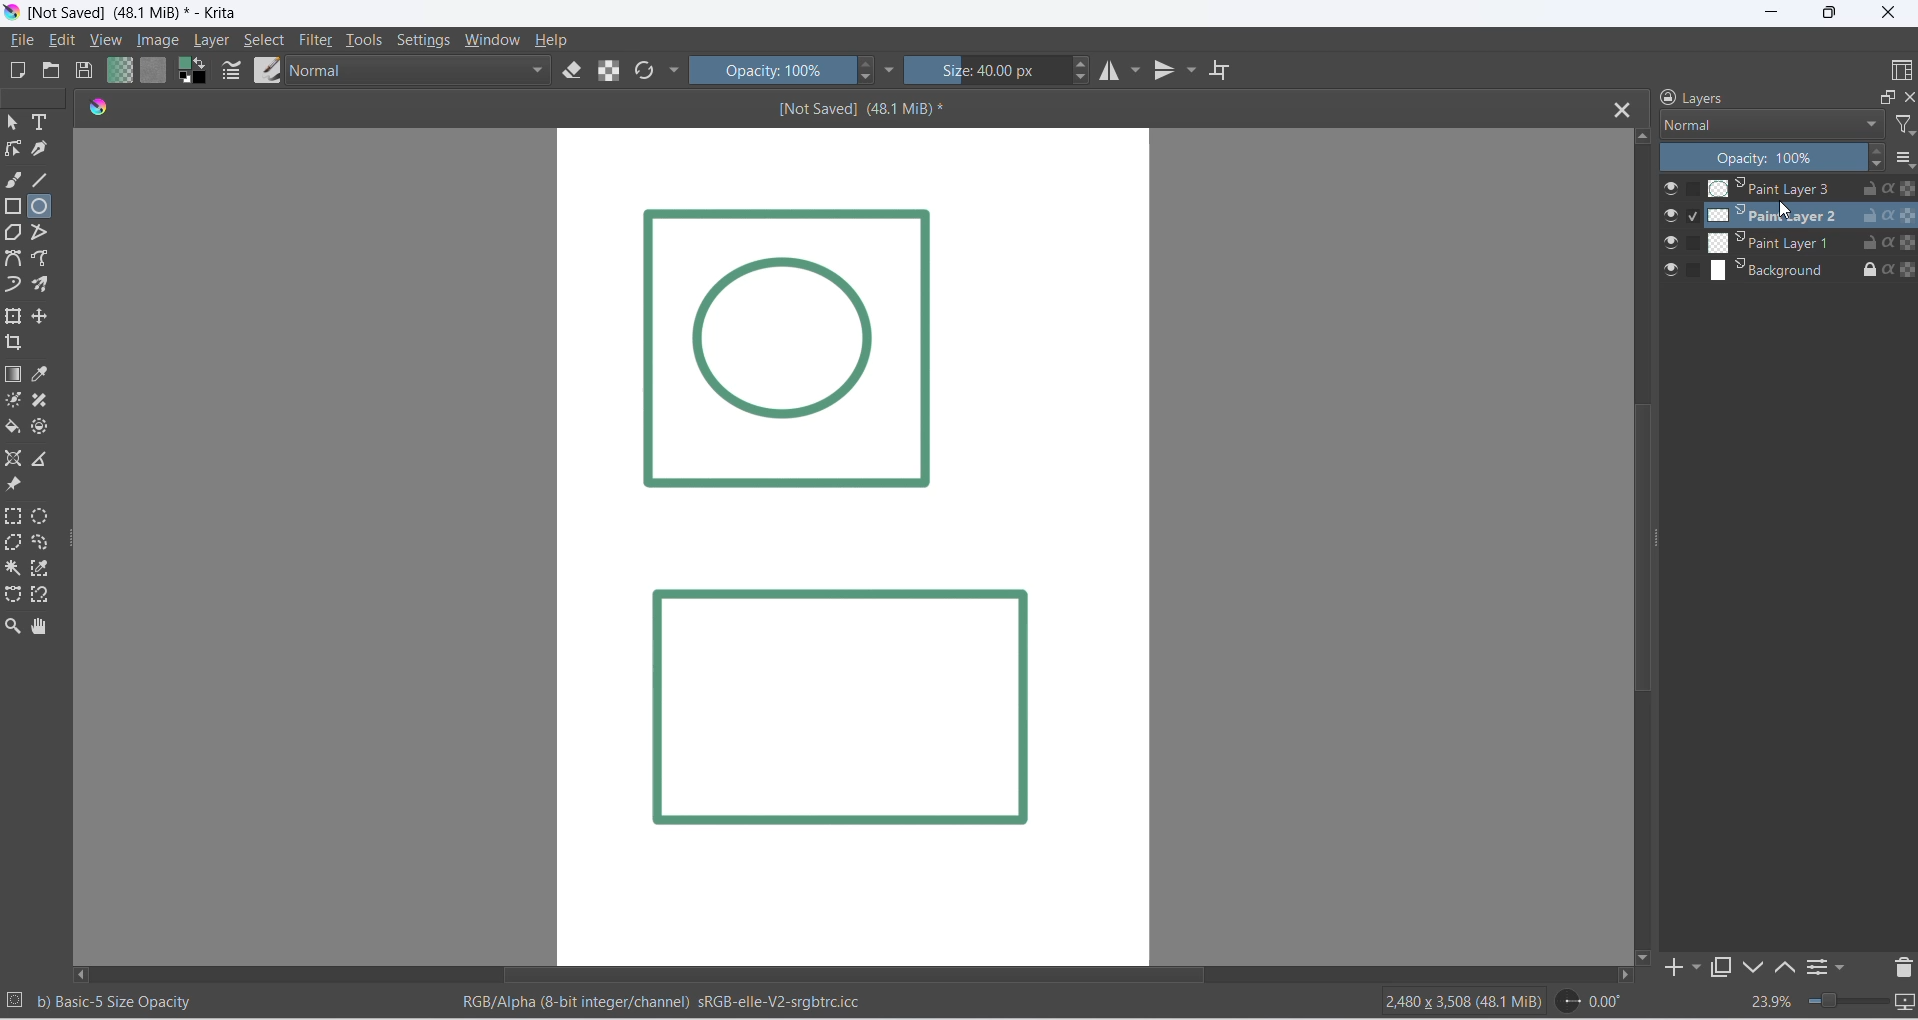  Describe the element at coordinates (612, 71) in the screenshot. I see `preserve alpha` at that location.